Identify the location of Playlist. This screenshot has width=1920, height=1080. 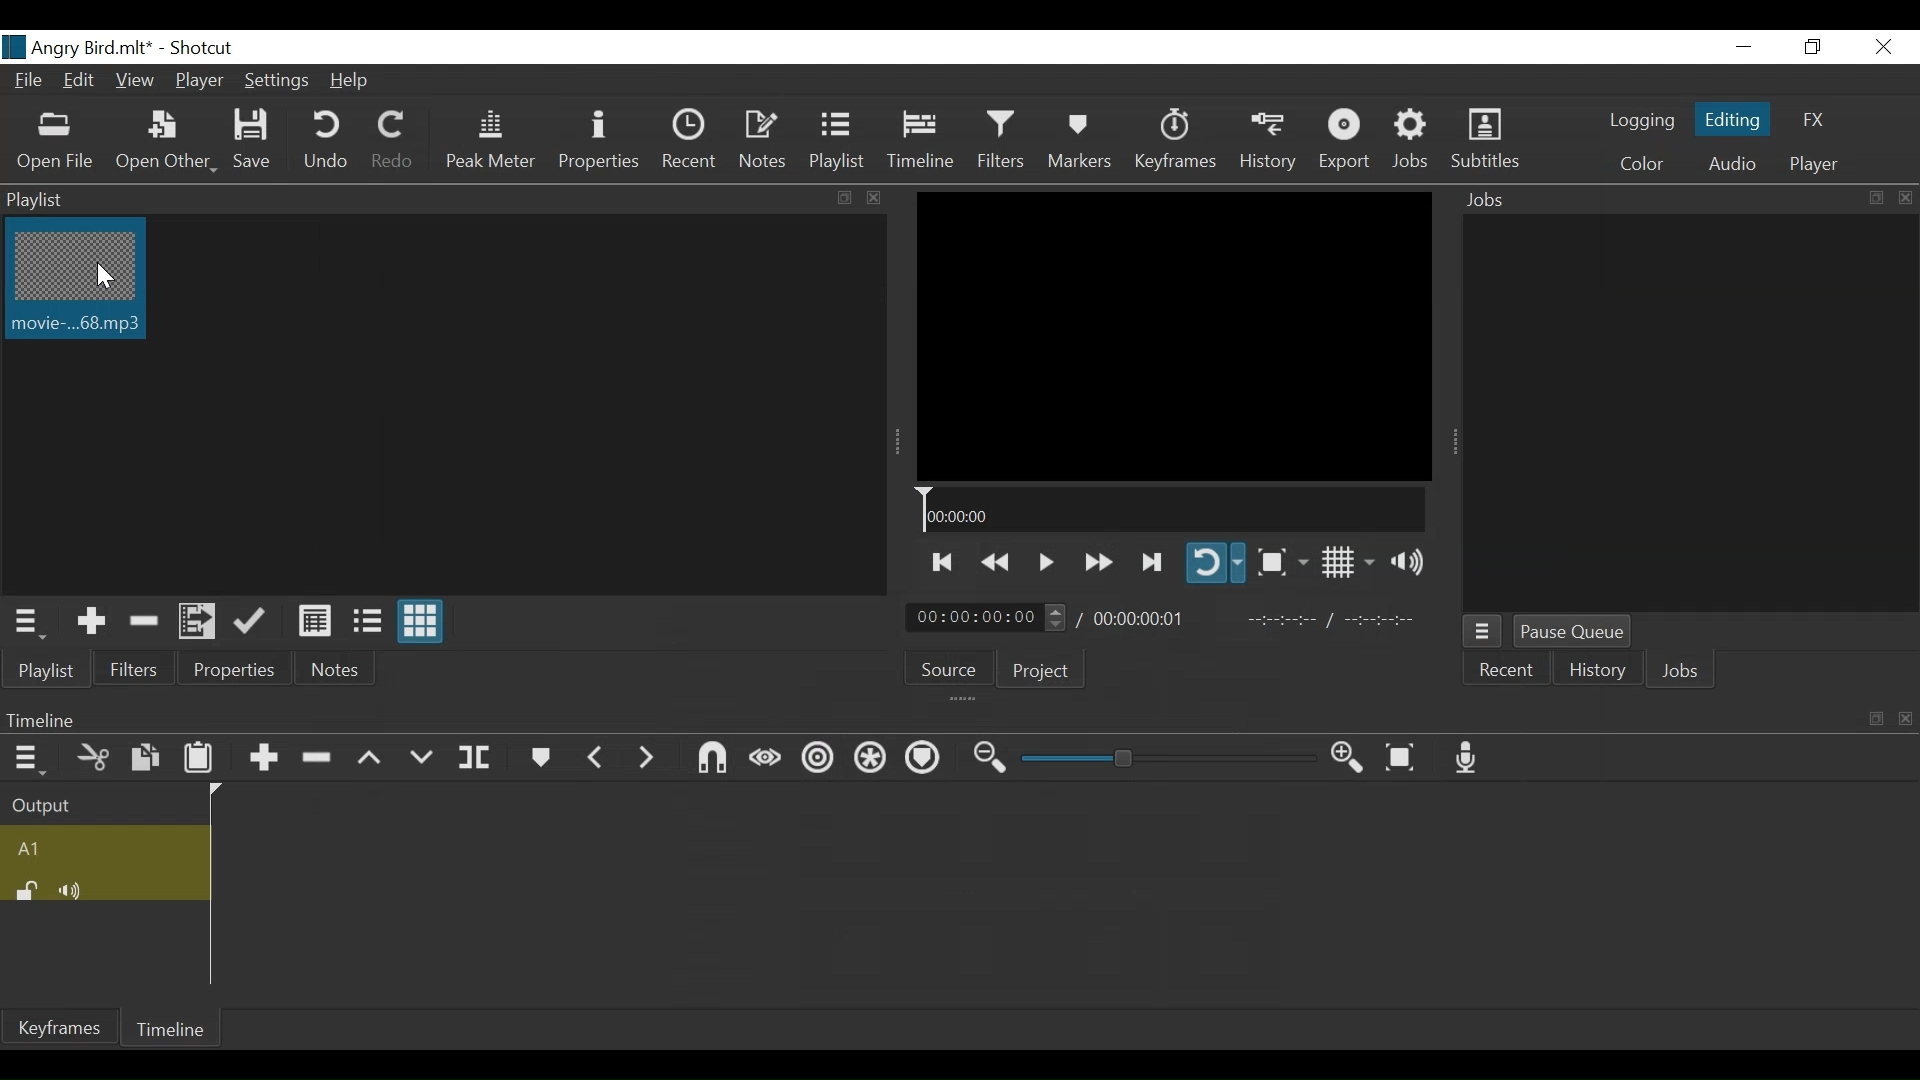
(836, 140).